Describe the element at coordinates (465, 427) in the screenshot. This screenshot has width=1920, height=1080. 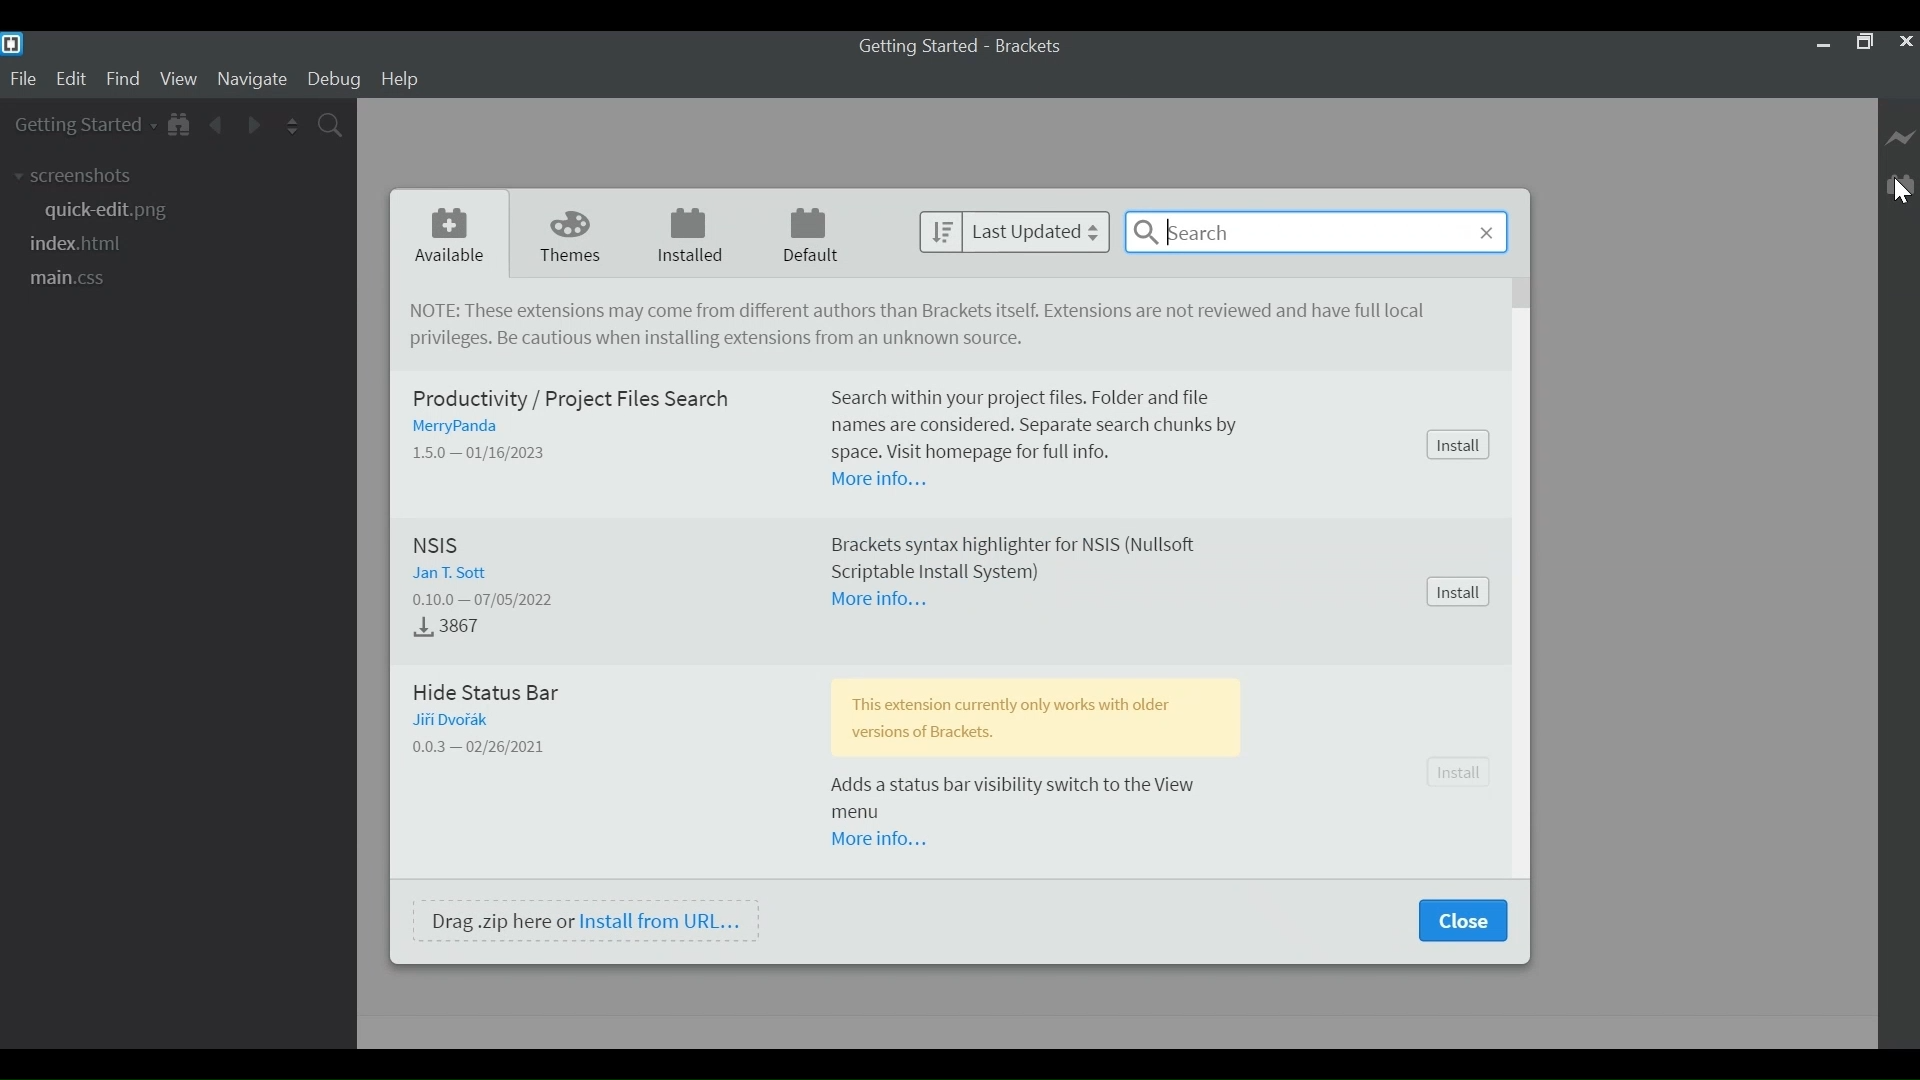
I see `MerryPanda` at that location.